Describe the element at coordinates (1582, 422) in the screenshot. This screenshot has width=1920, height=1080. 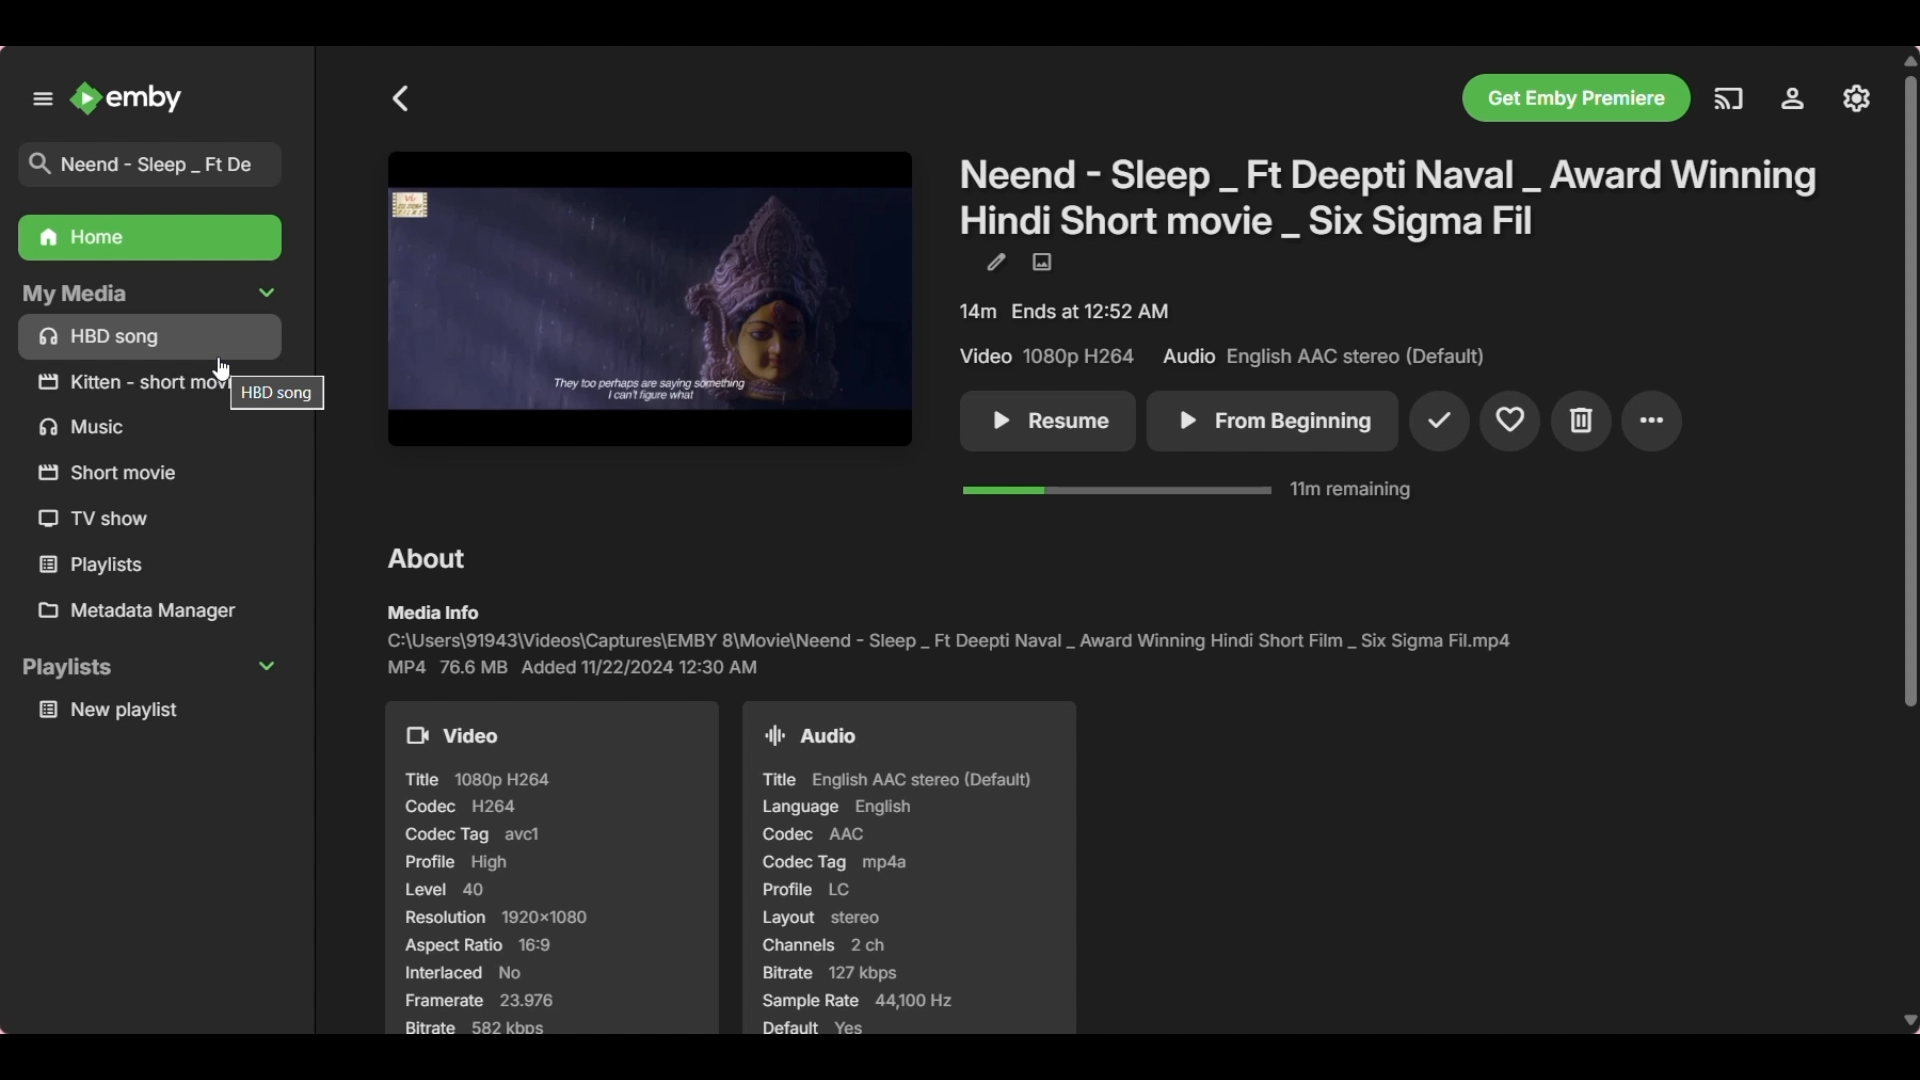
I see `Delete` at that location.